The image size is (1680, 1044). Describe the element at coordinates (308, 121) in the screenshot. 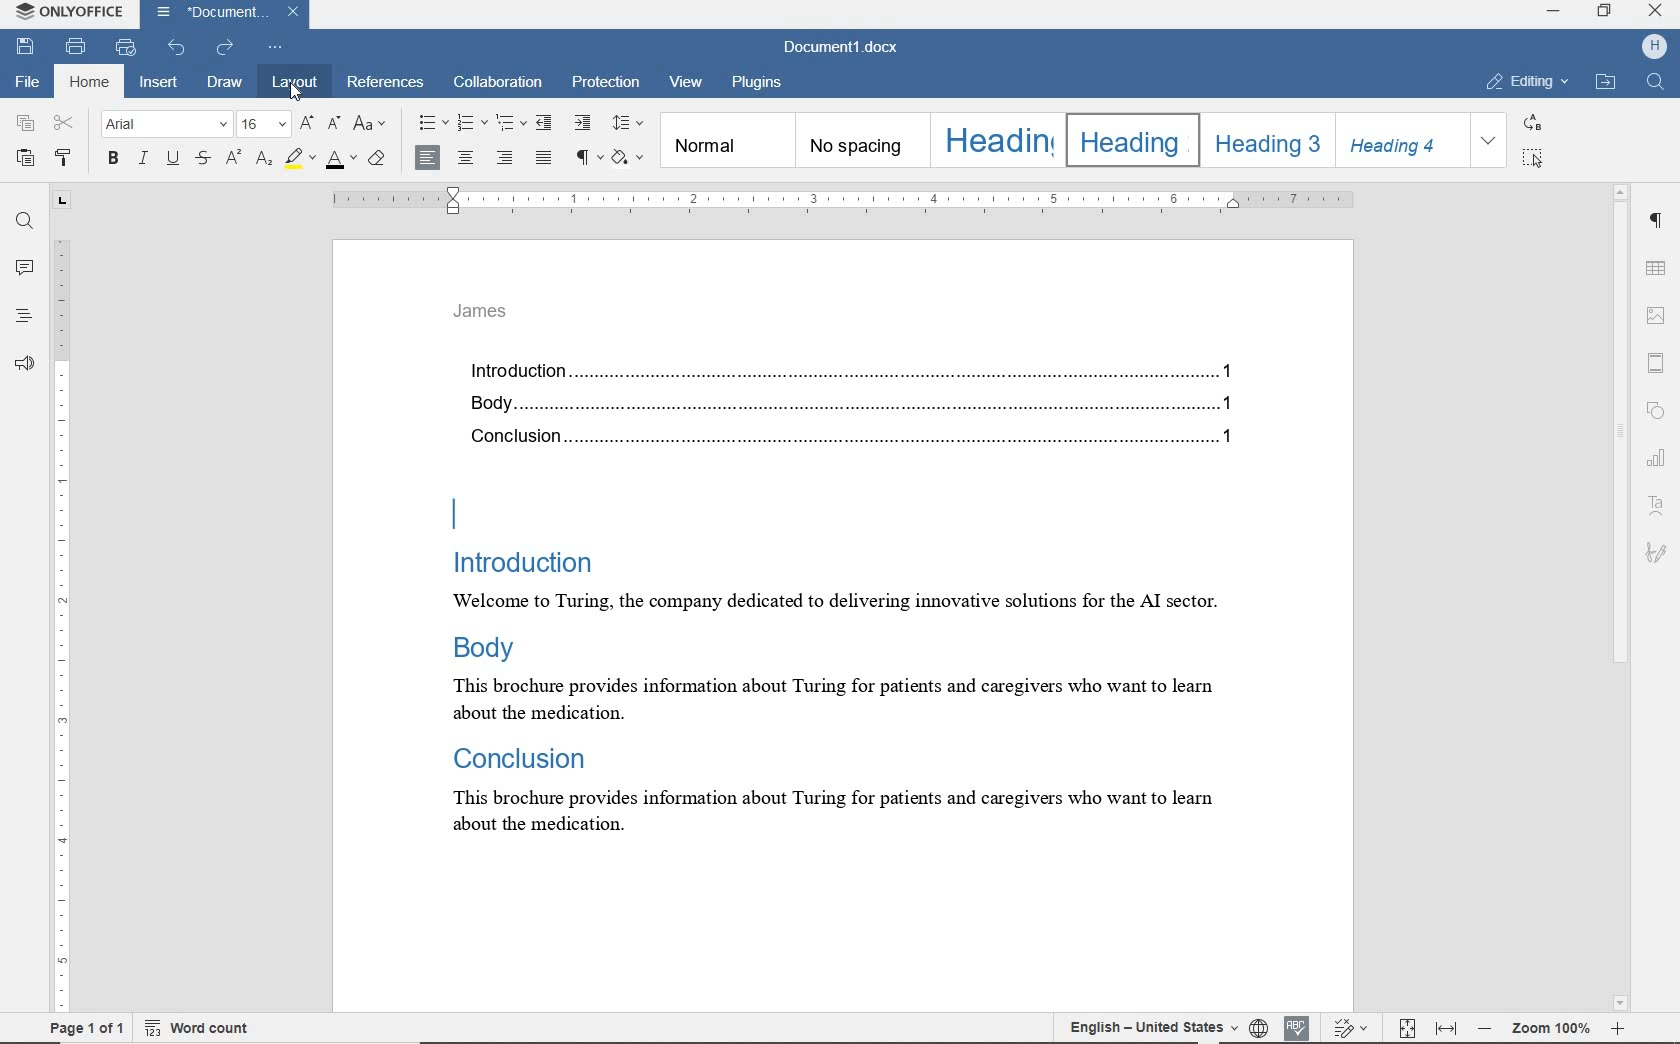

I see `increment font size` at that location.